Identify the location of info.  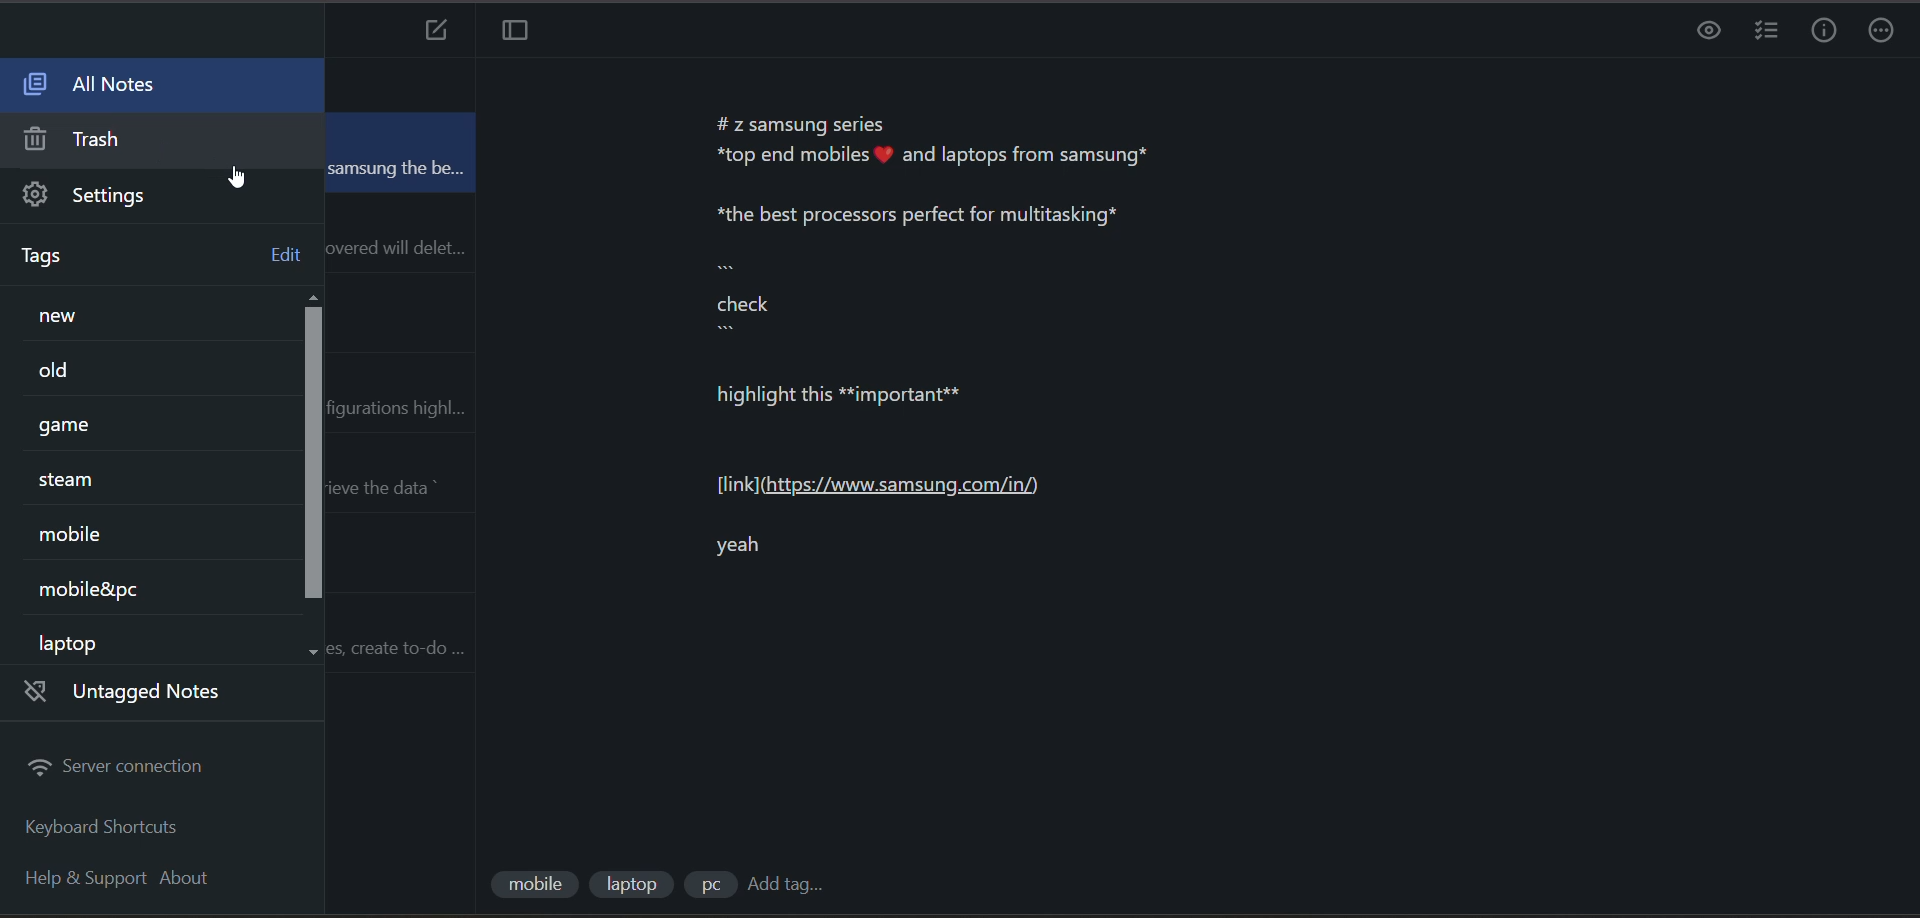
(1824, 35).